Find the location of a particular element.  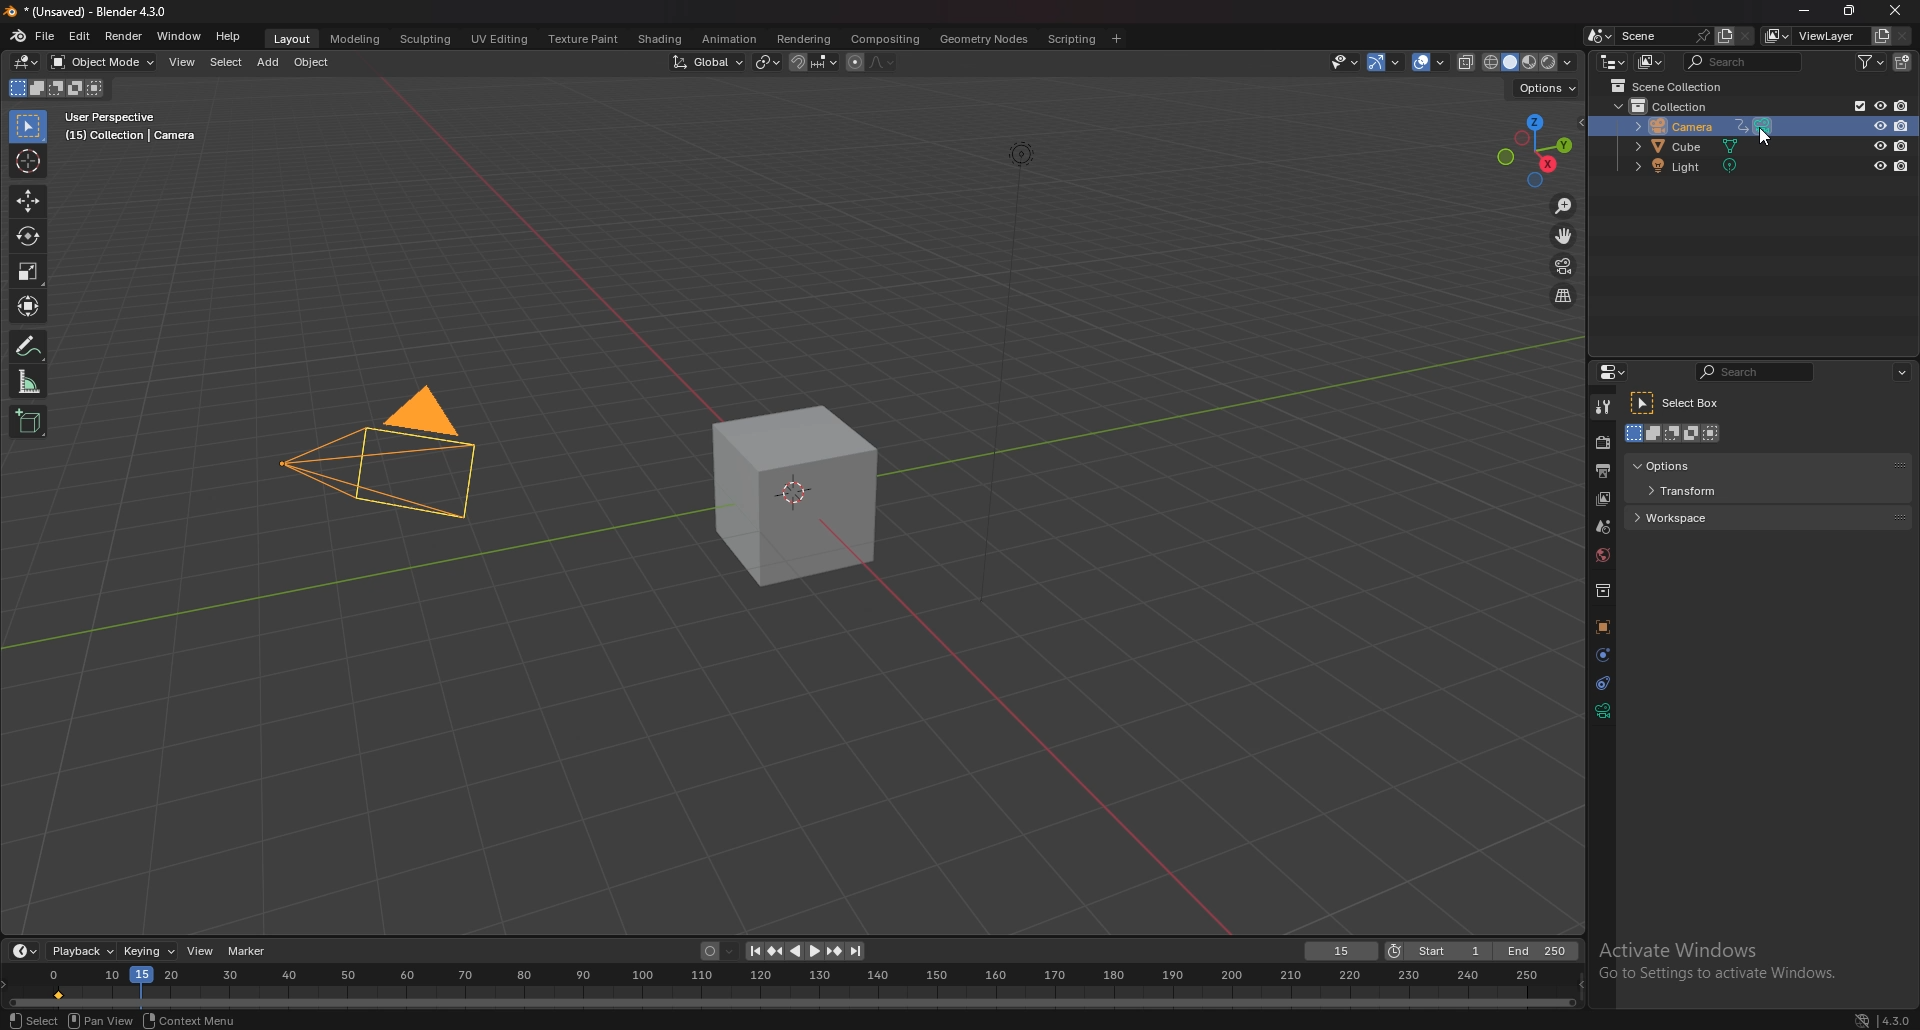

proportional editing objects is located at coordinates (851, 62).